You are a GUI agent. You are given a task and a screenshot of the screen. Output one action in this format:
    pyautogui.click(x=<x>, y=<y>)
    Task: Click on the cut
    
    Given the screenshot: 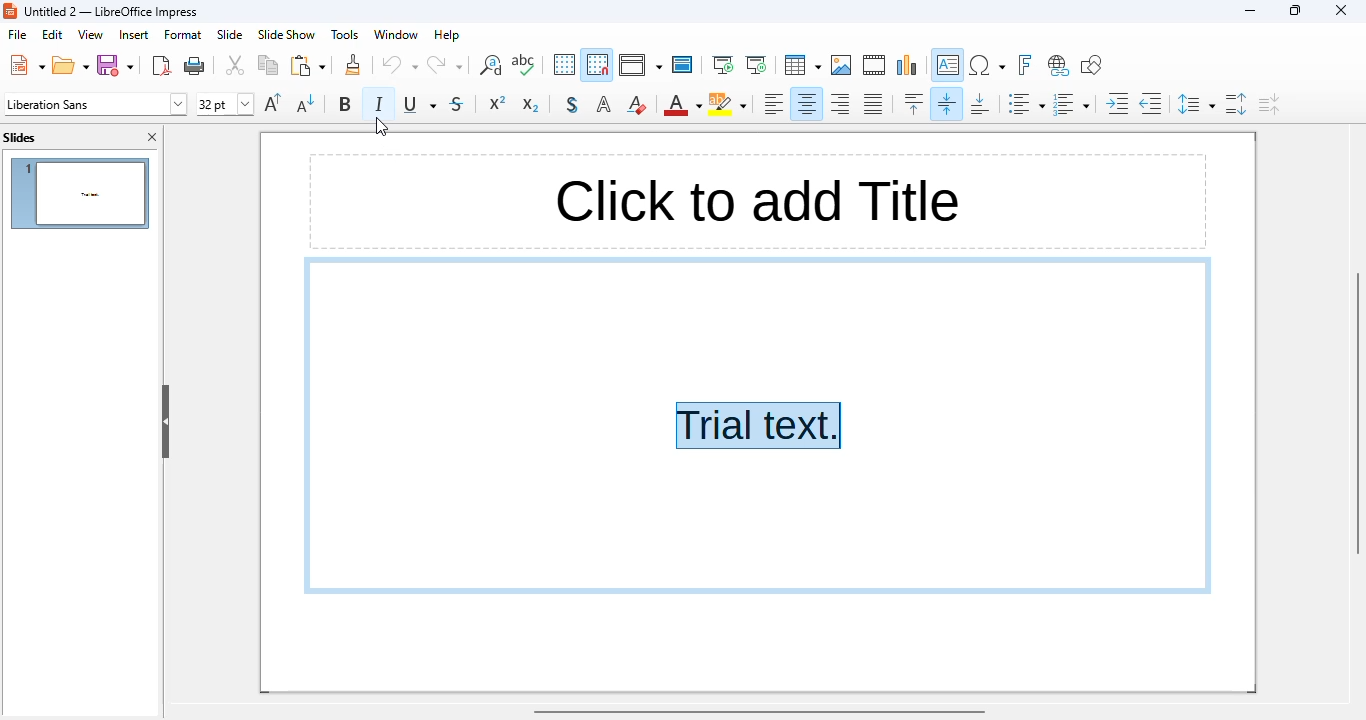 What is the action you would take?
    pyautogui.click(x=236, y=65)
    